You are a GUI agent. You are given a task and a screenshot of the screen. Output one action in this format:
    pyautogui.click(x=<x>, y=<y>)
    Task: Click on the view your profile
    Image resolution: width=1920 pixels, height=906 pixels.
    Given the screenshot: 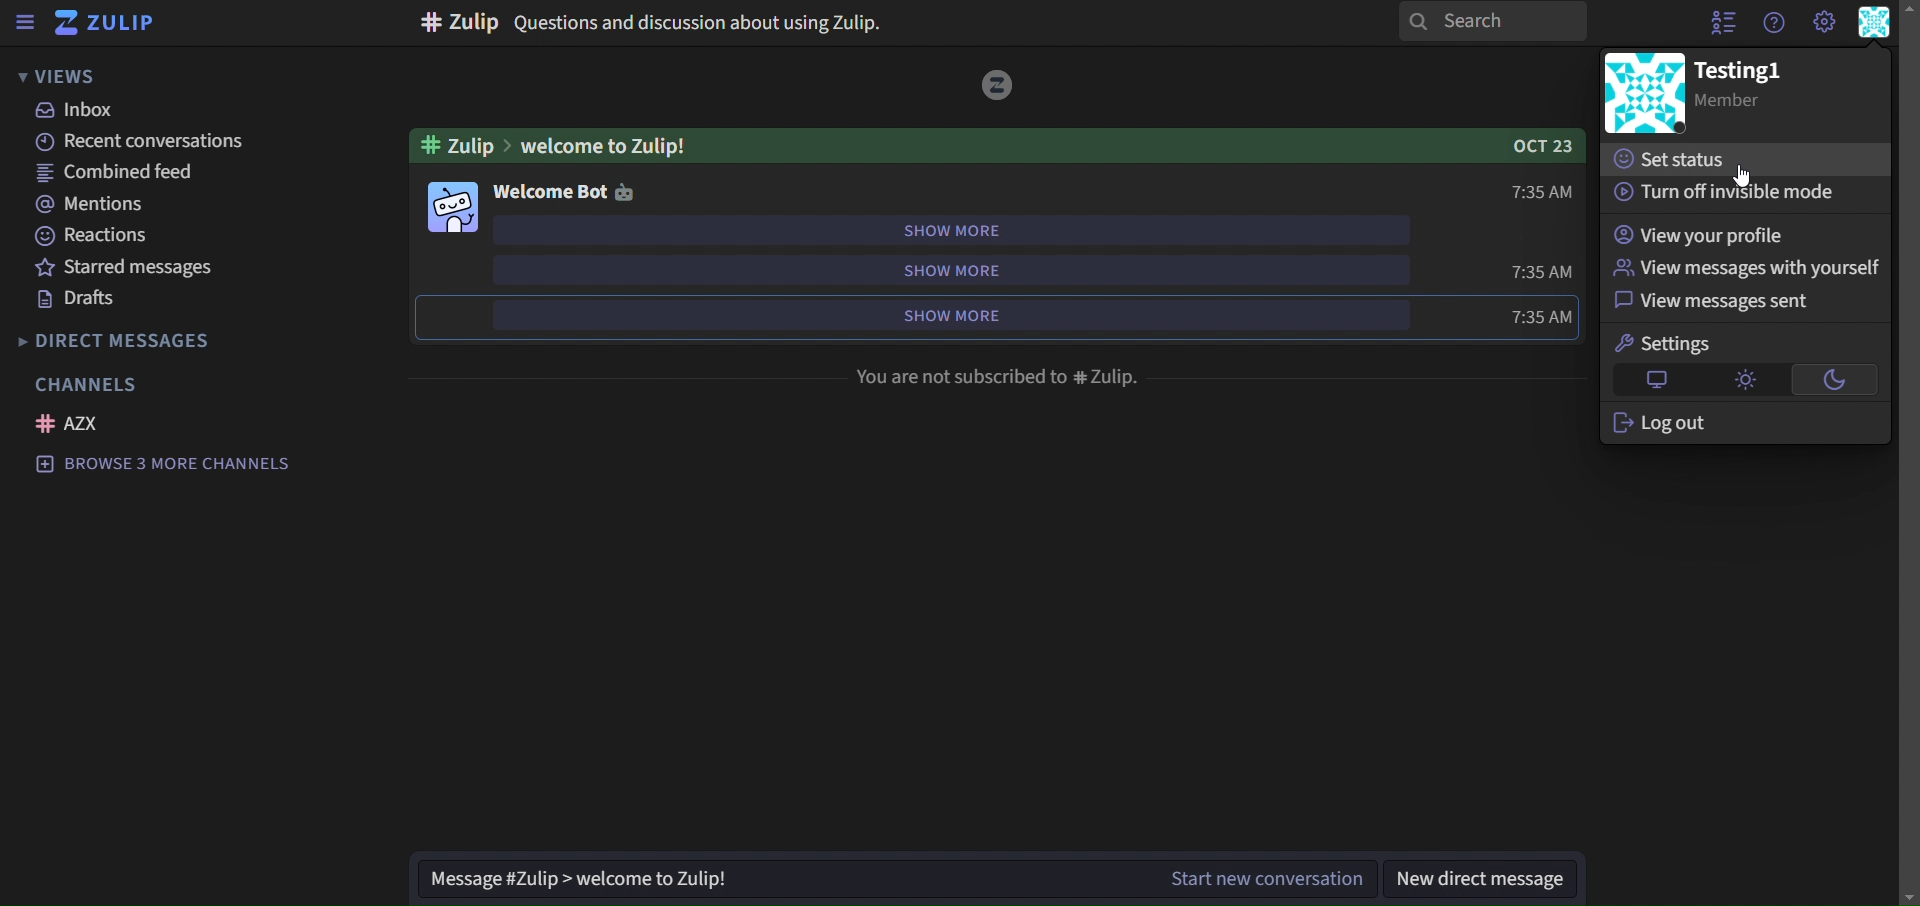 What is the action you would take?
    pyautogui.click(x=1704, y=234)
    